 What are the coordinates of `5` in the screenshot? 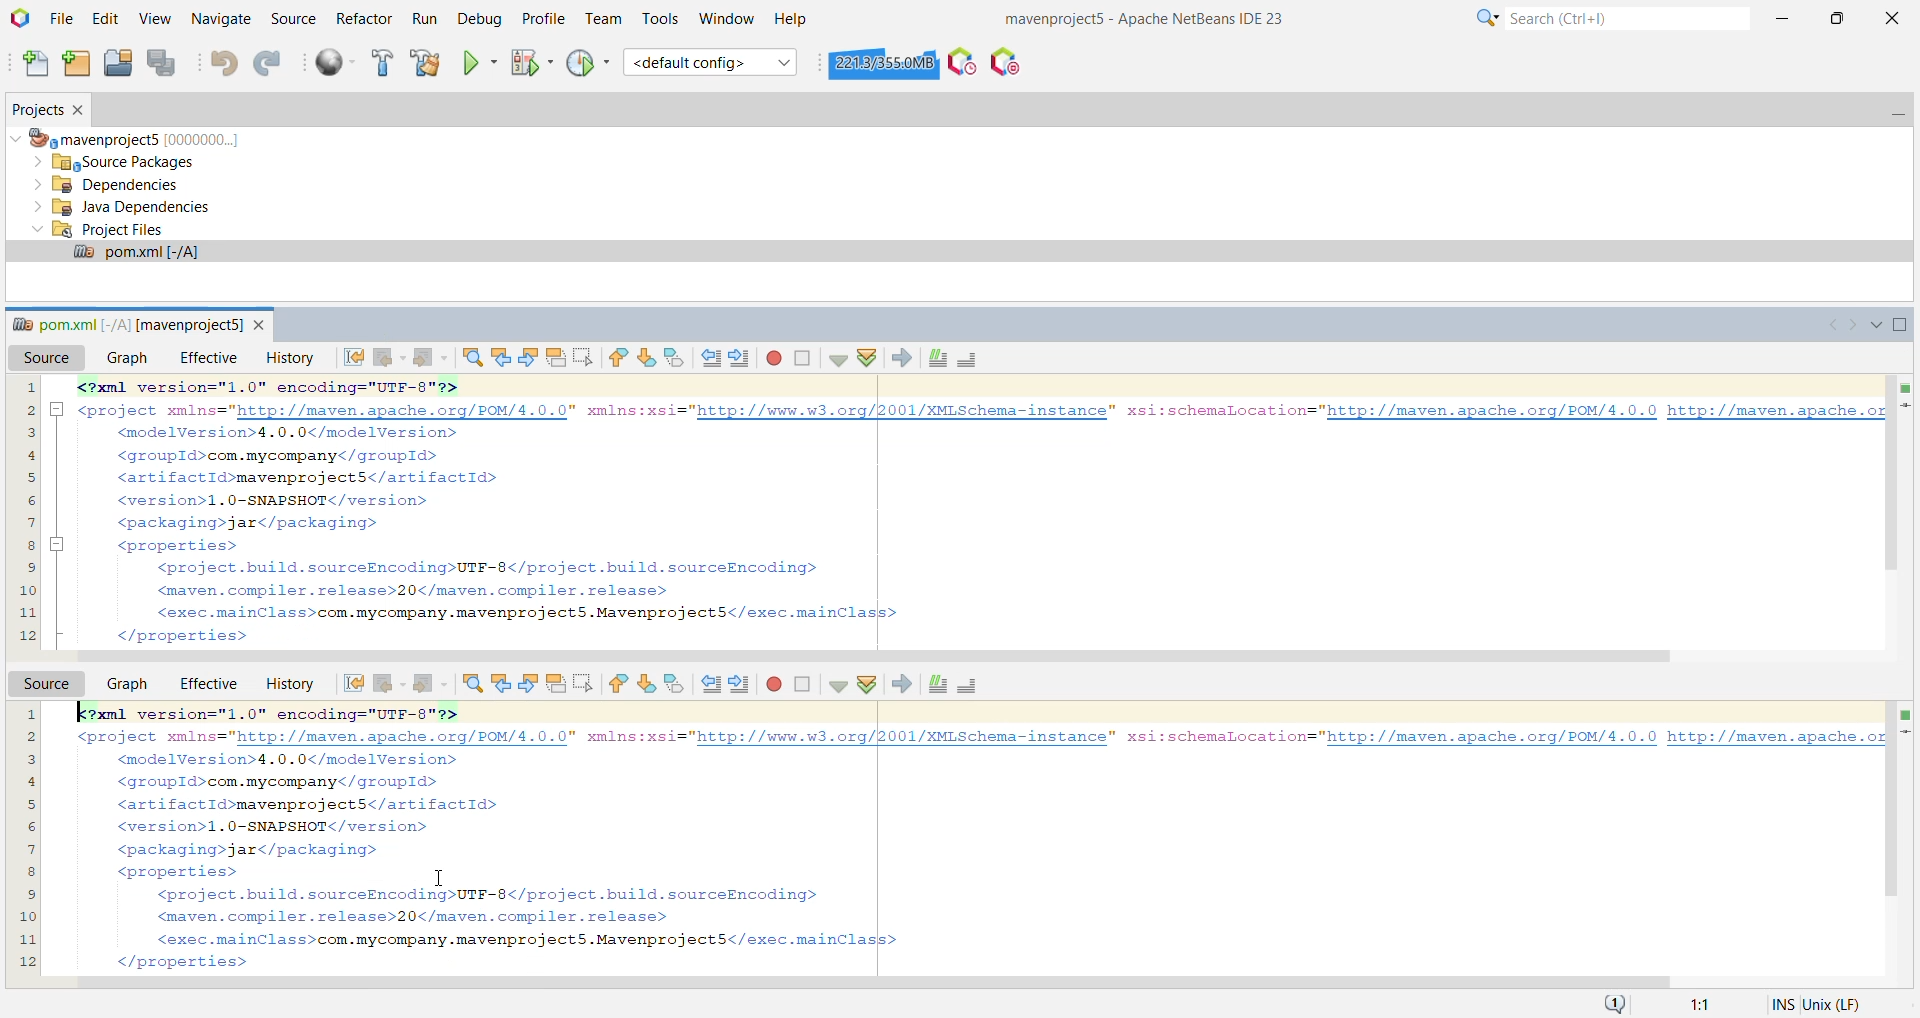 It's located at (26, 476).